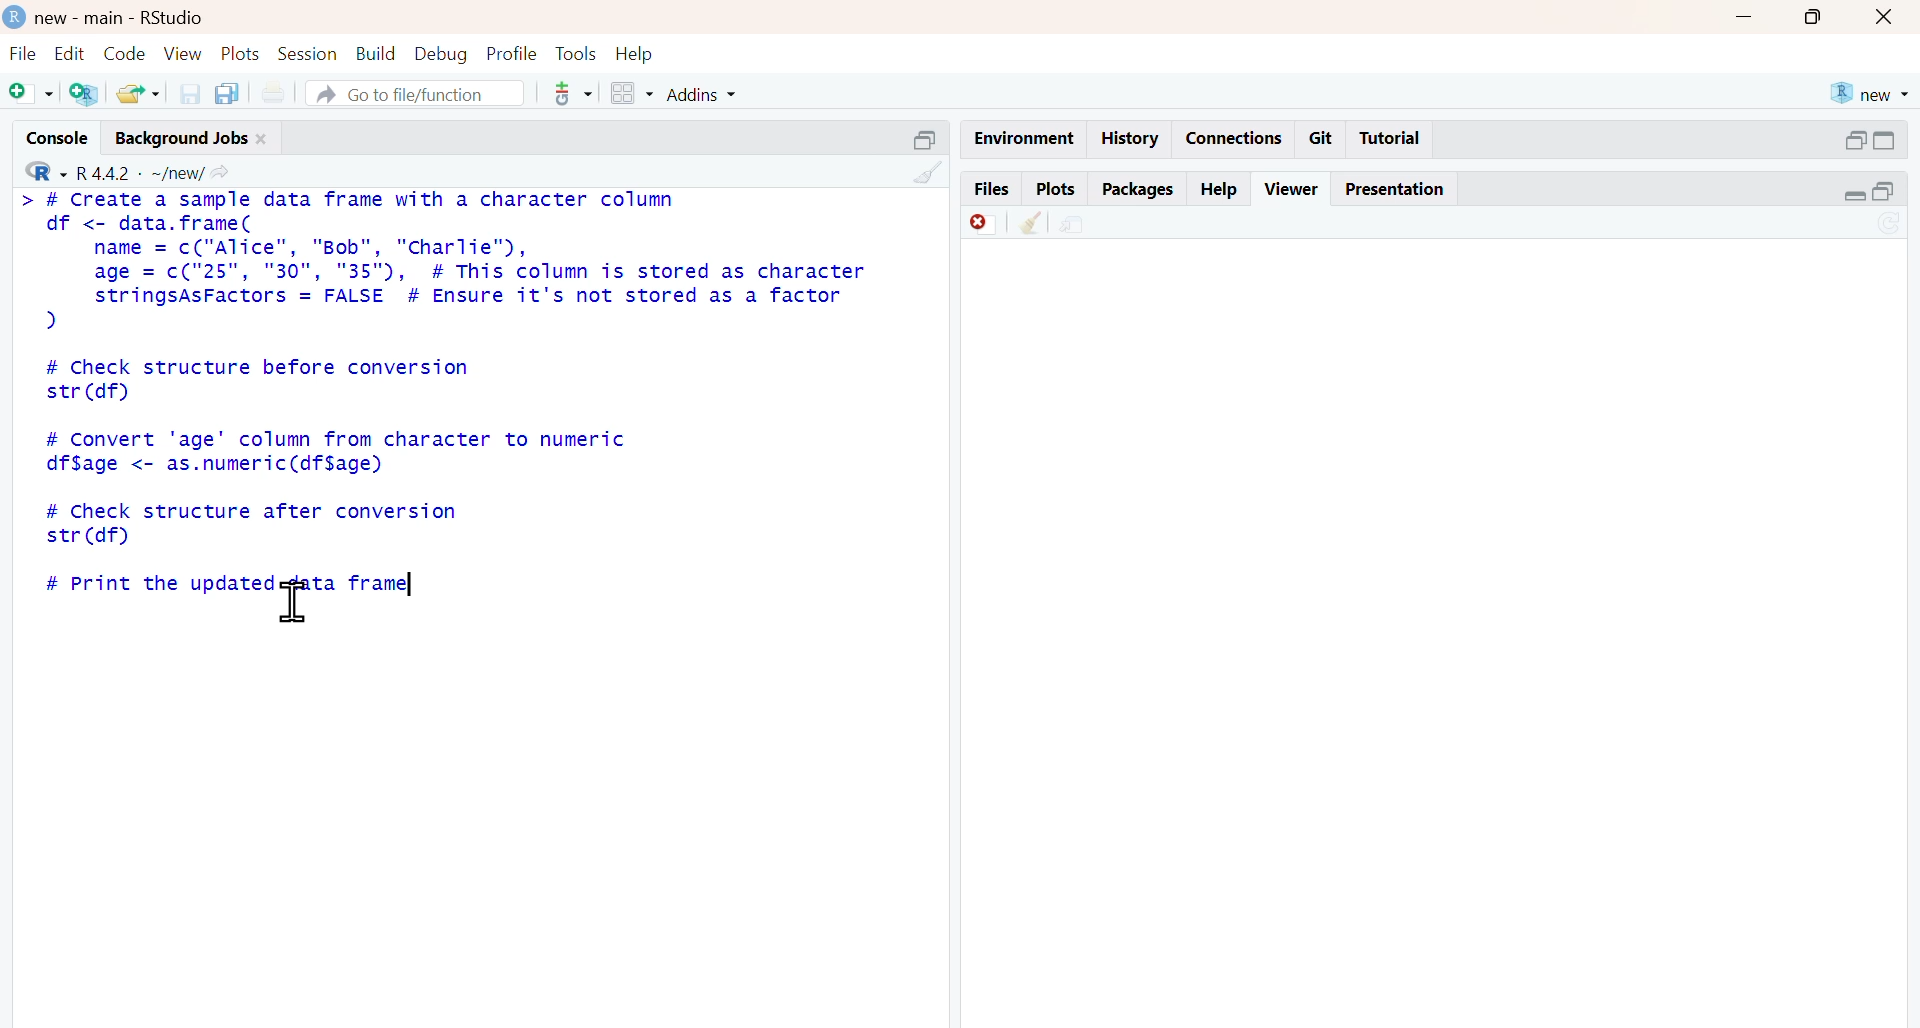  Describe the element at coordinates (296, 601) in the screenshot. I see `cursor` at that location.